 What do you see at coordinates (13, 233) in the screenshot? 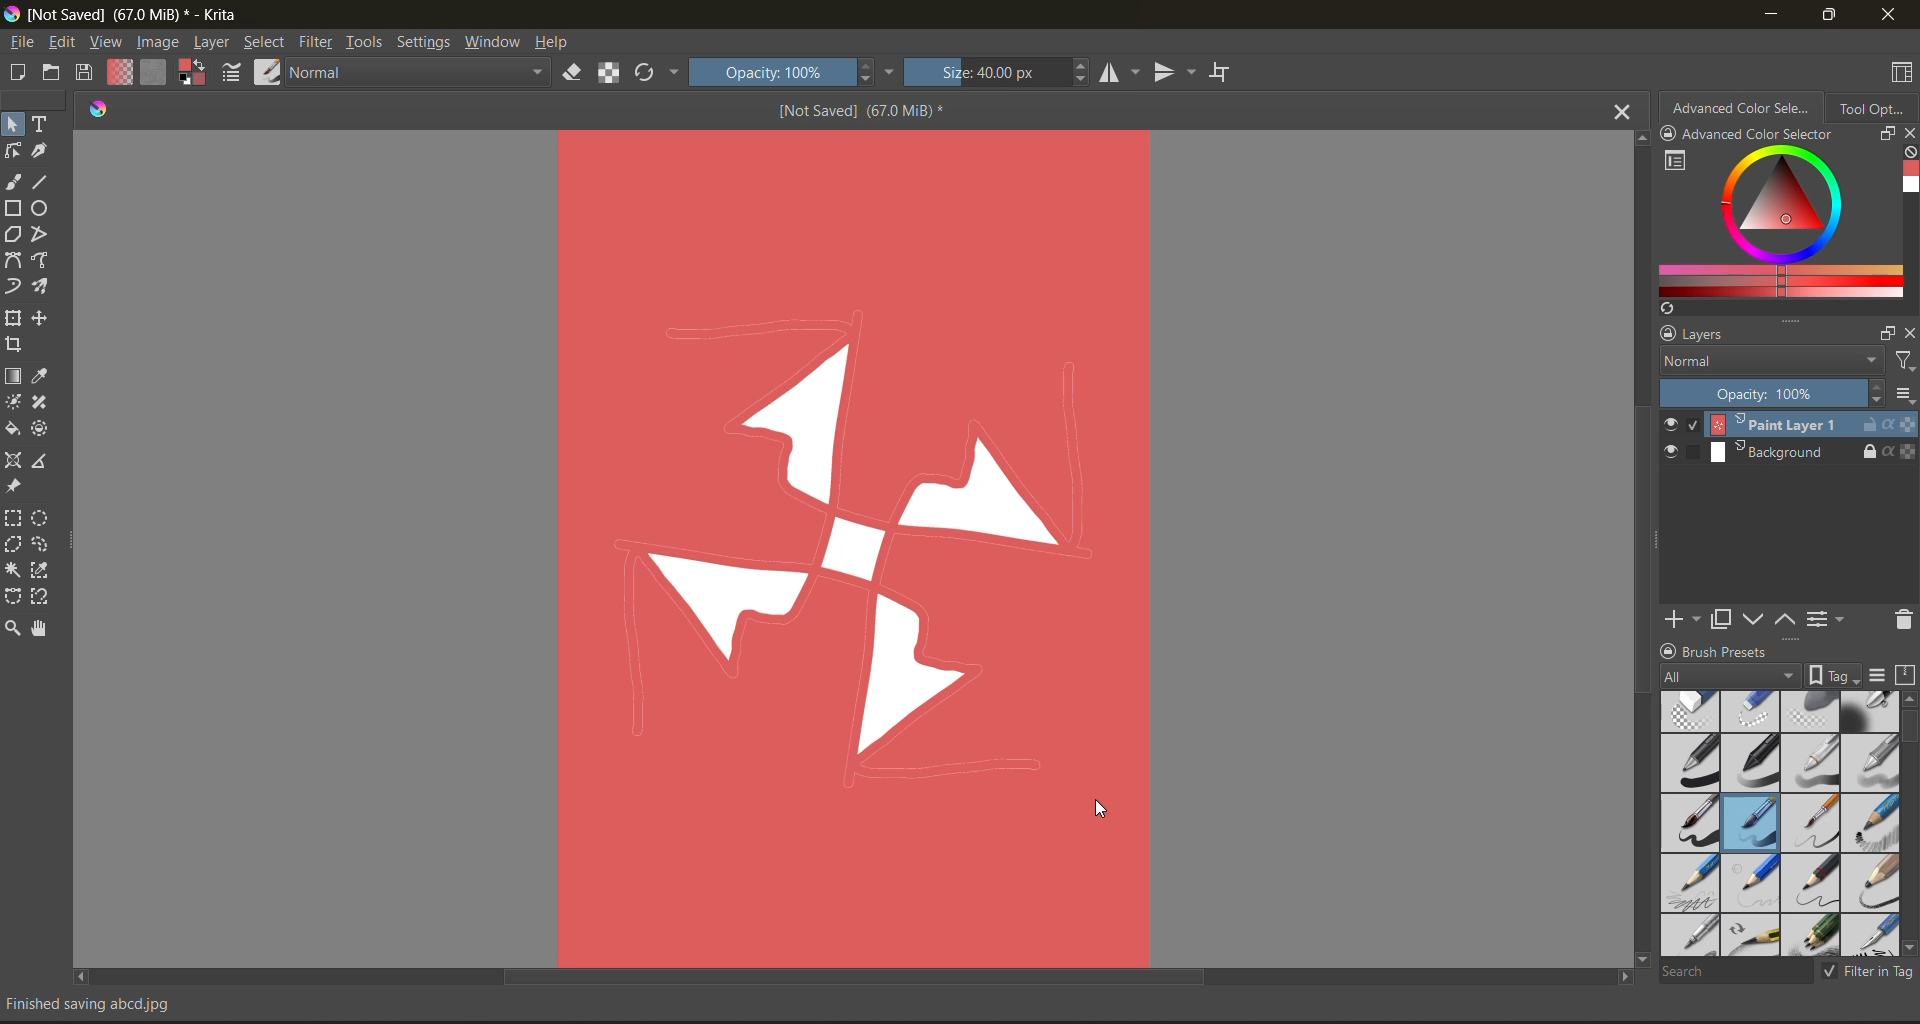
I see `tools` at bounding box center [13, 233].